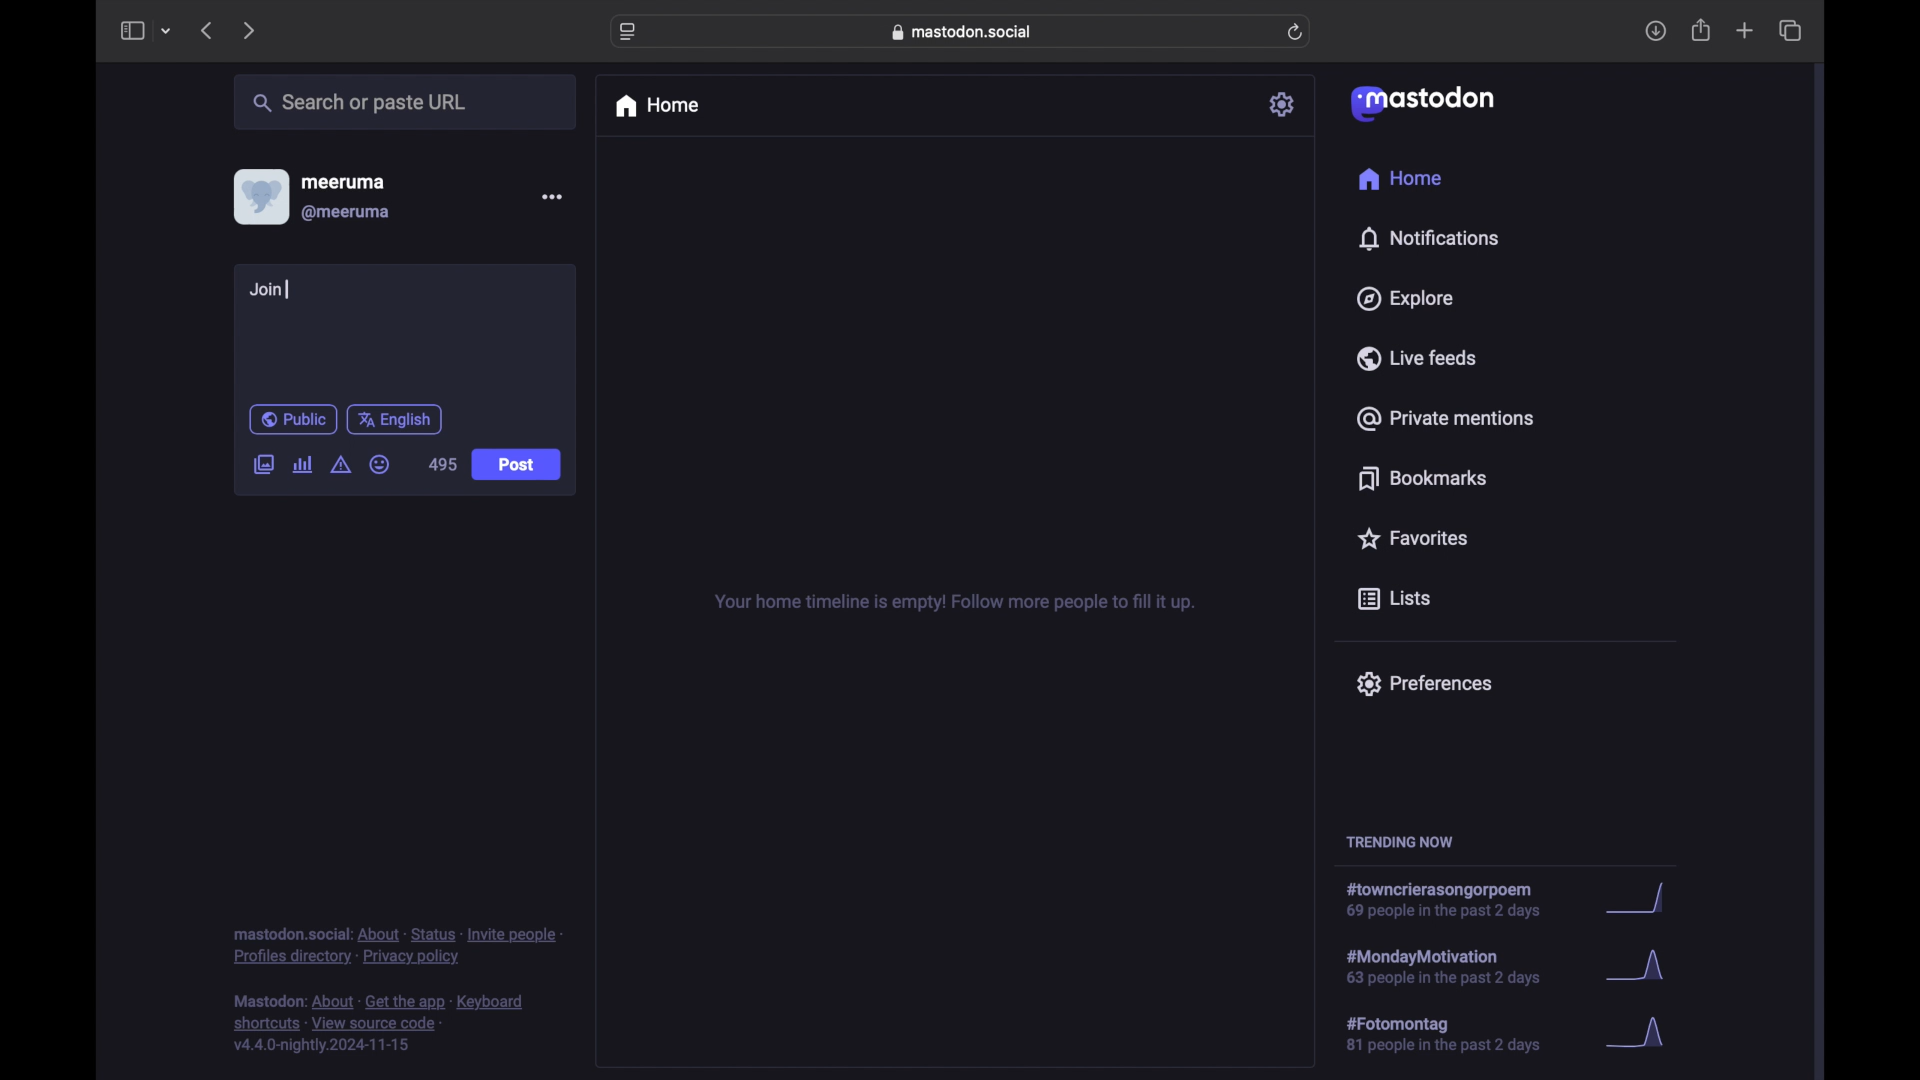 This screenshot has width=1920, height=1080. What do you see at coordinates (343, 181) in the screenshot?
I see `meeruma` at bounding box center [343, 181].